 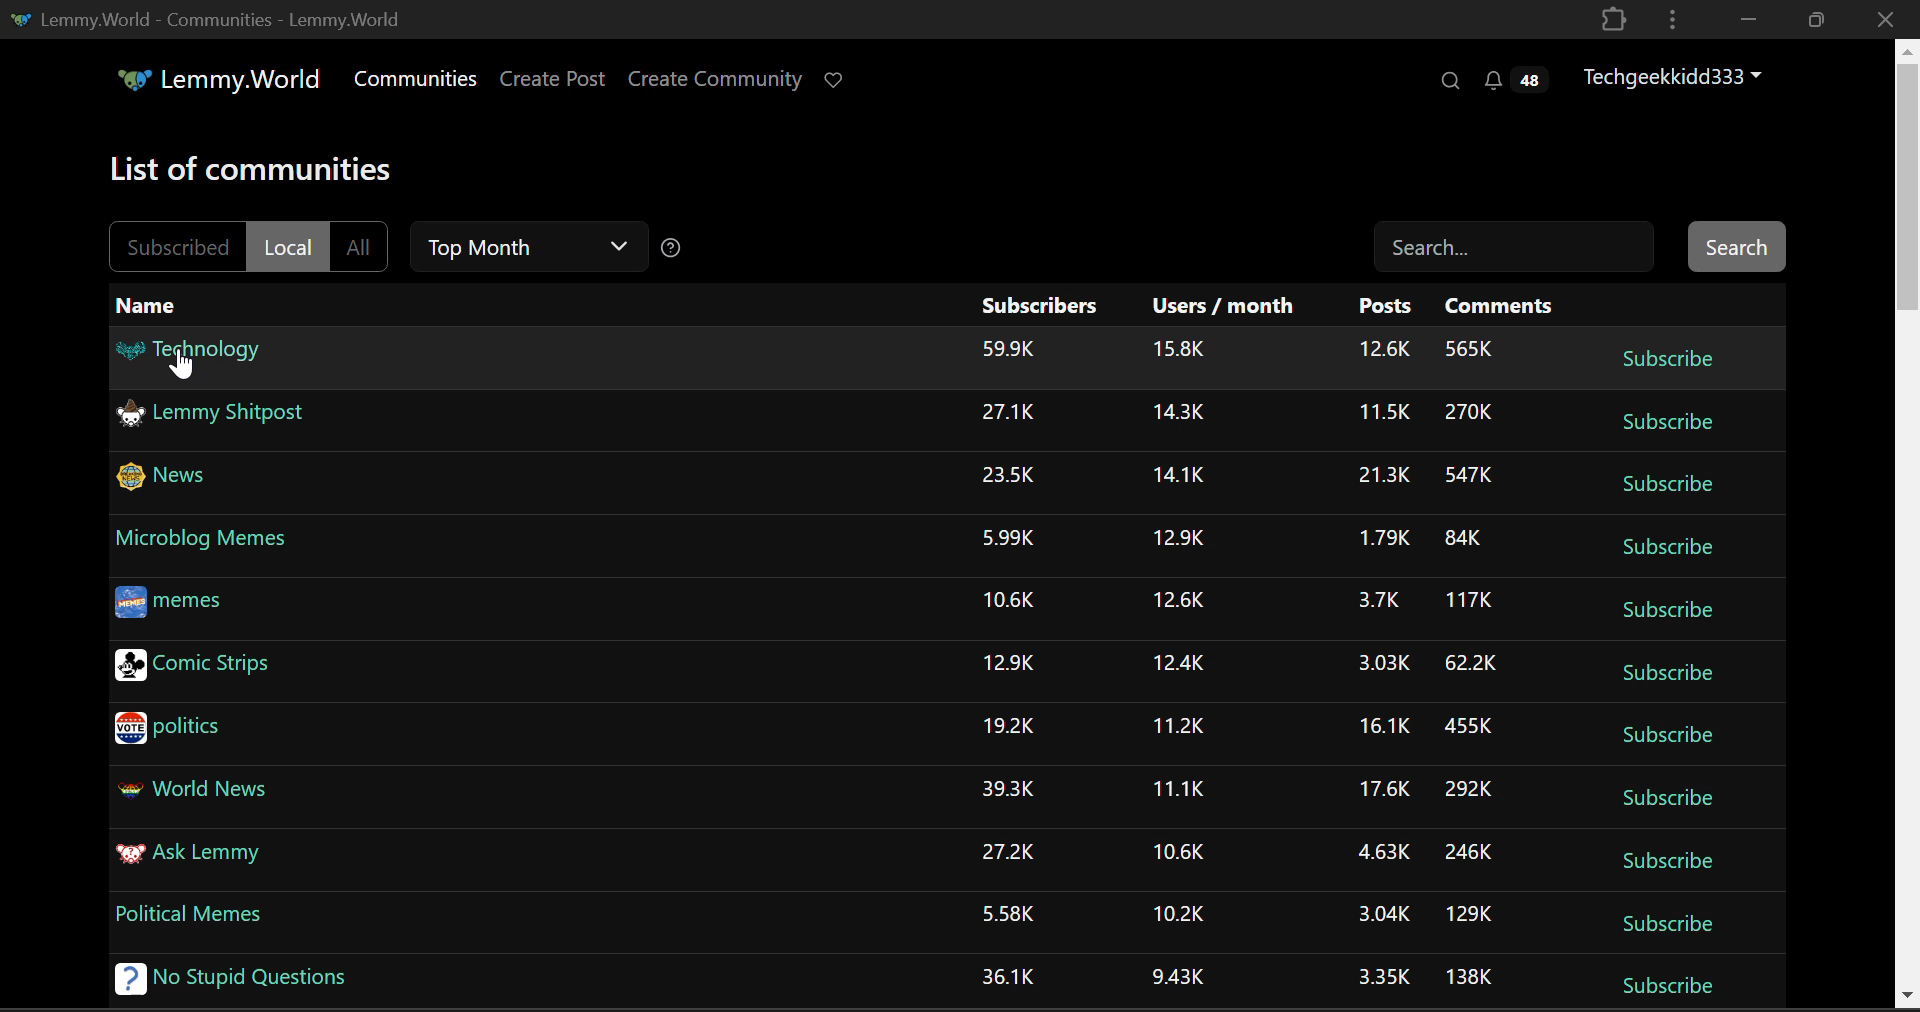 I want to click on Name, so click(x=155, y=304).